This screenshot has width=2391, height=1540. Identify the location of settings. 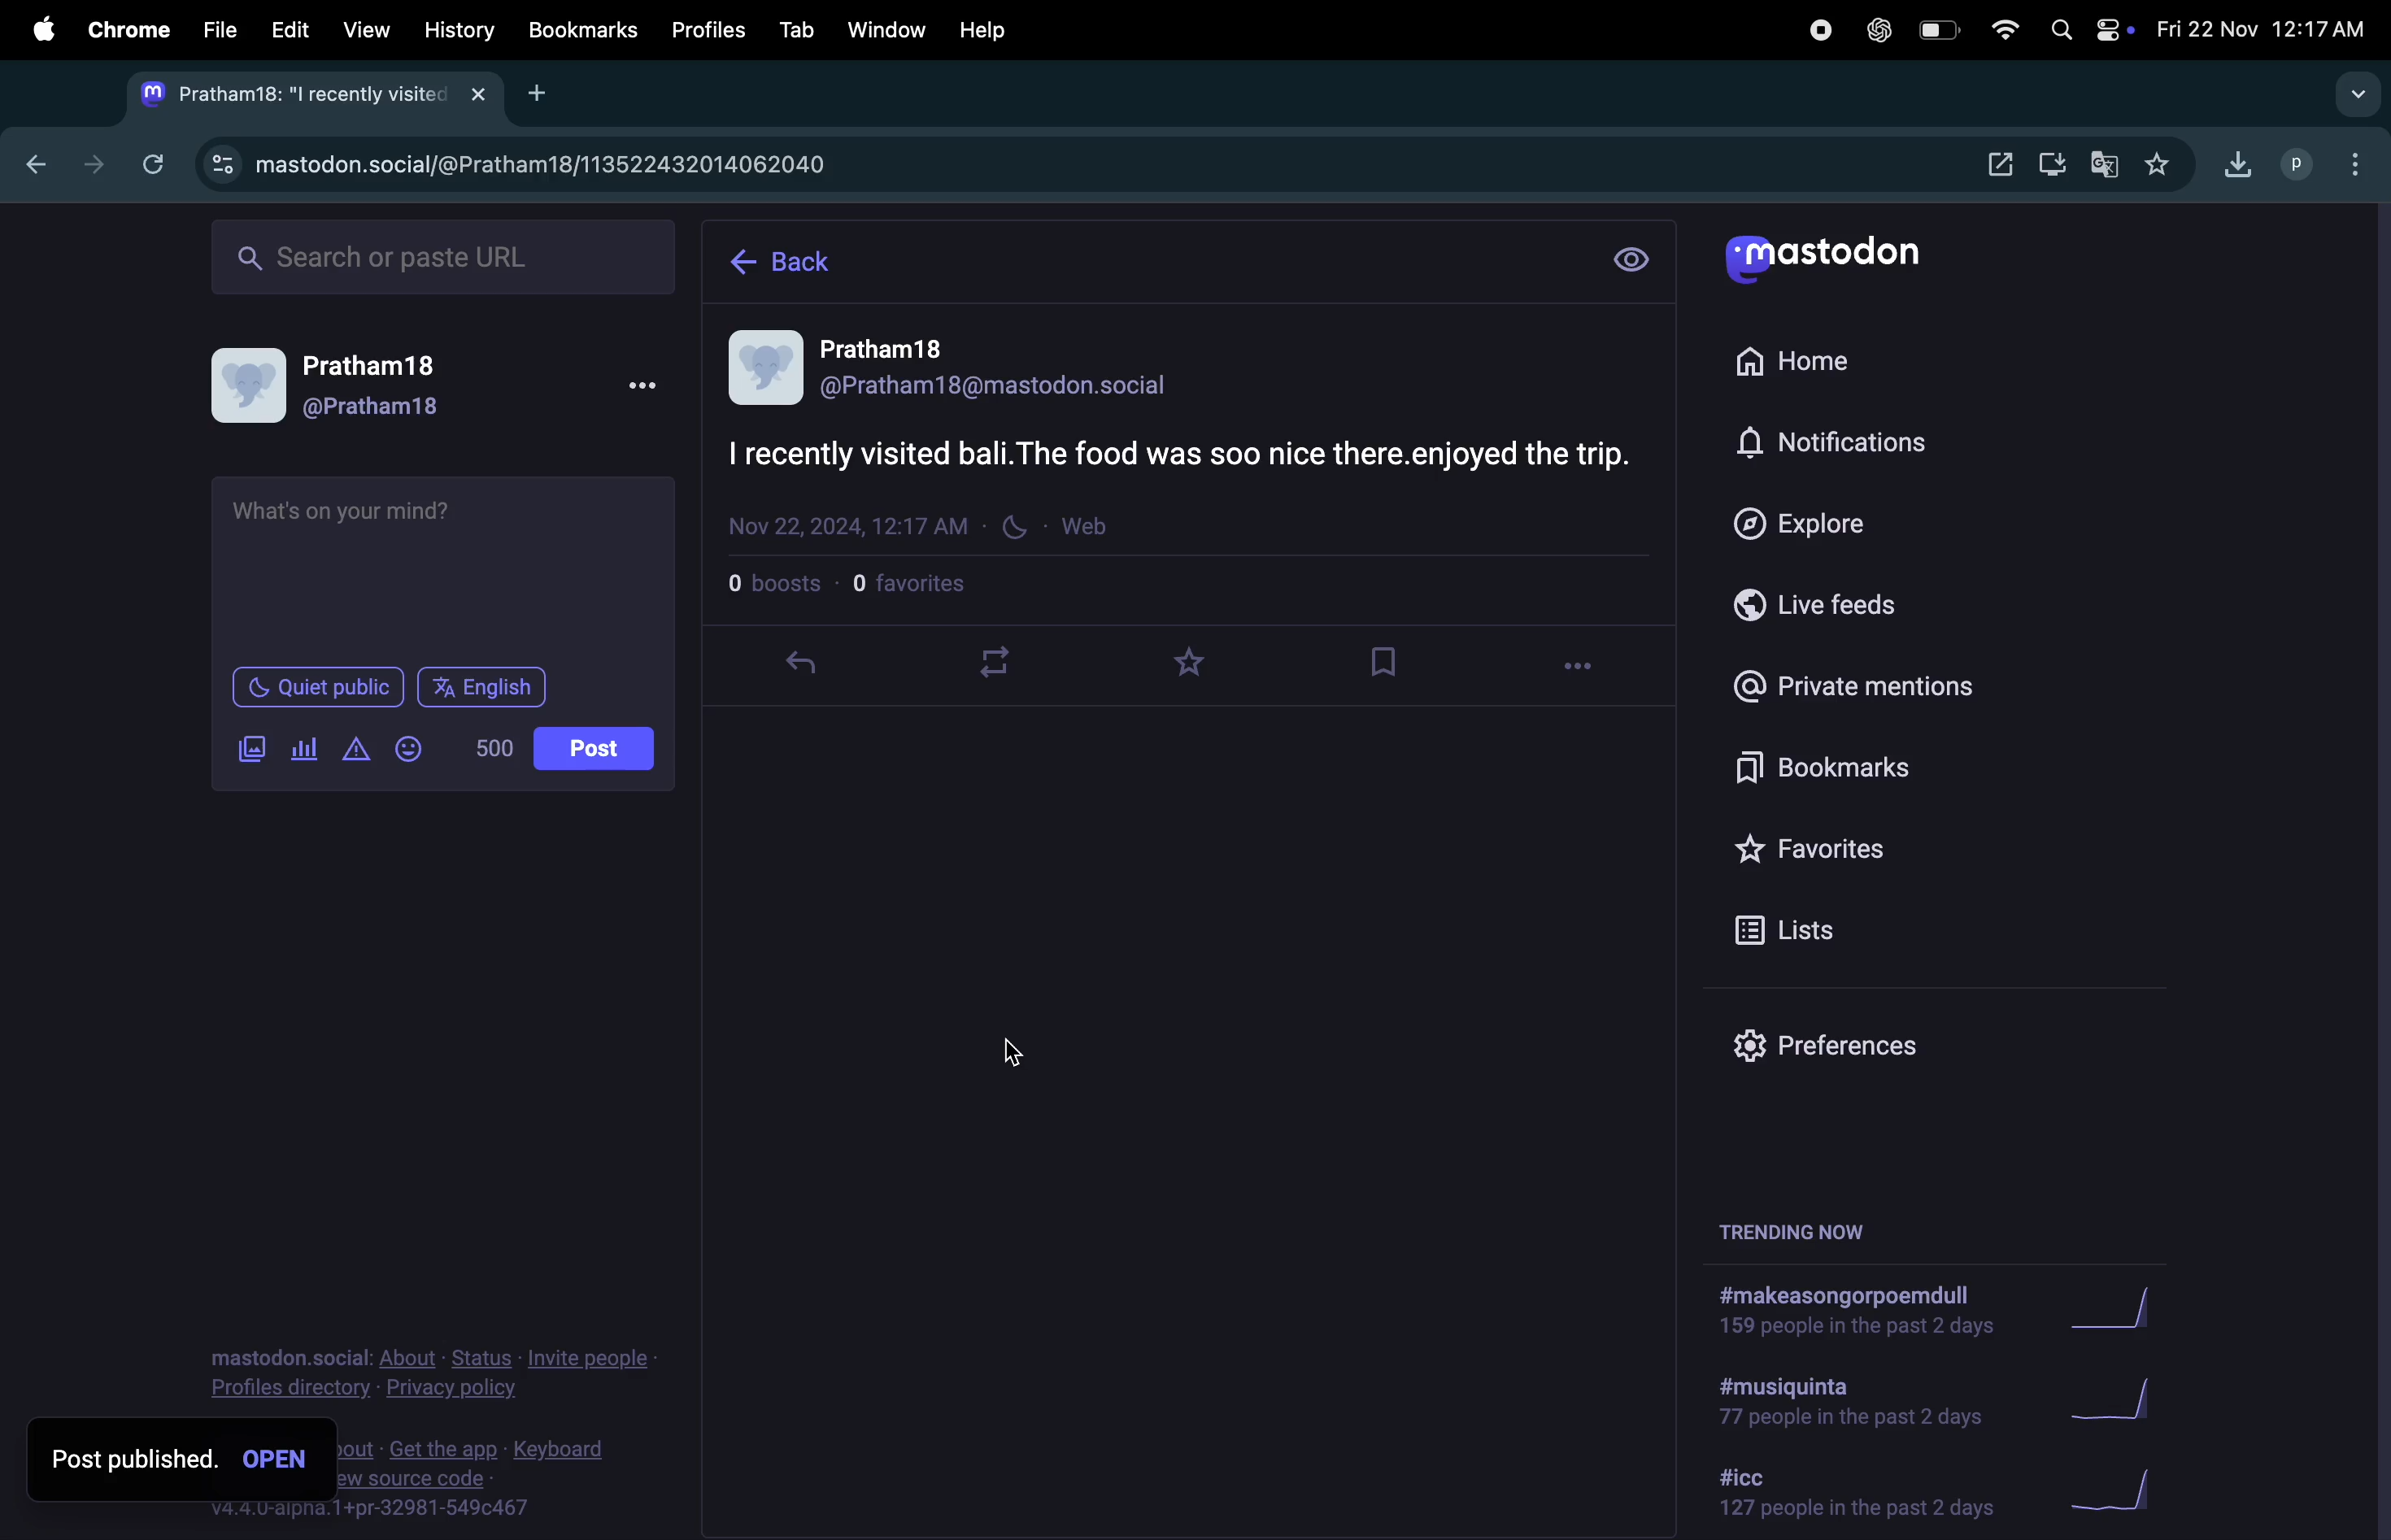
(2000, 164).